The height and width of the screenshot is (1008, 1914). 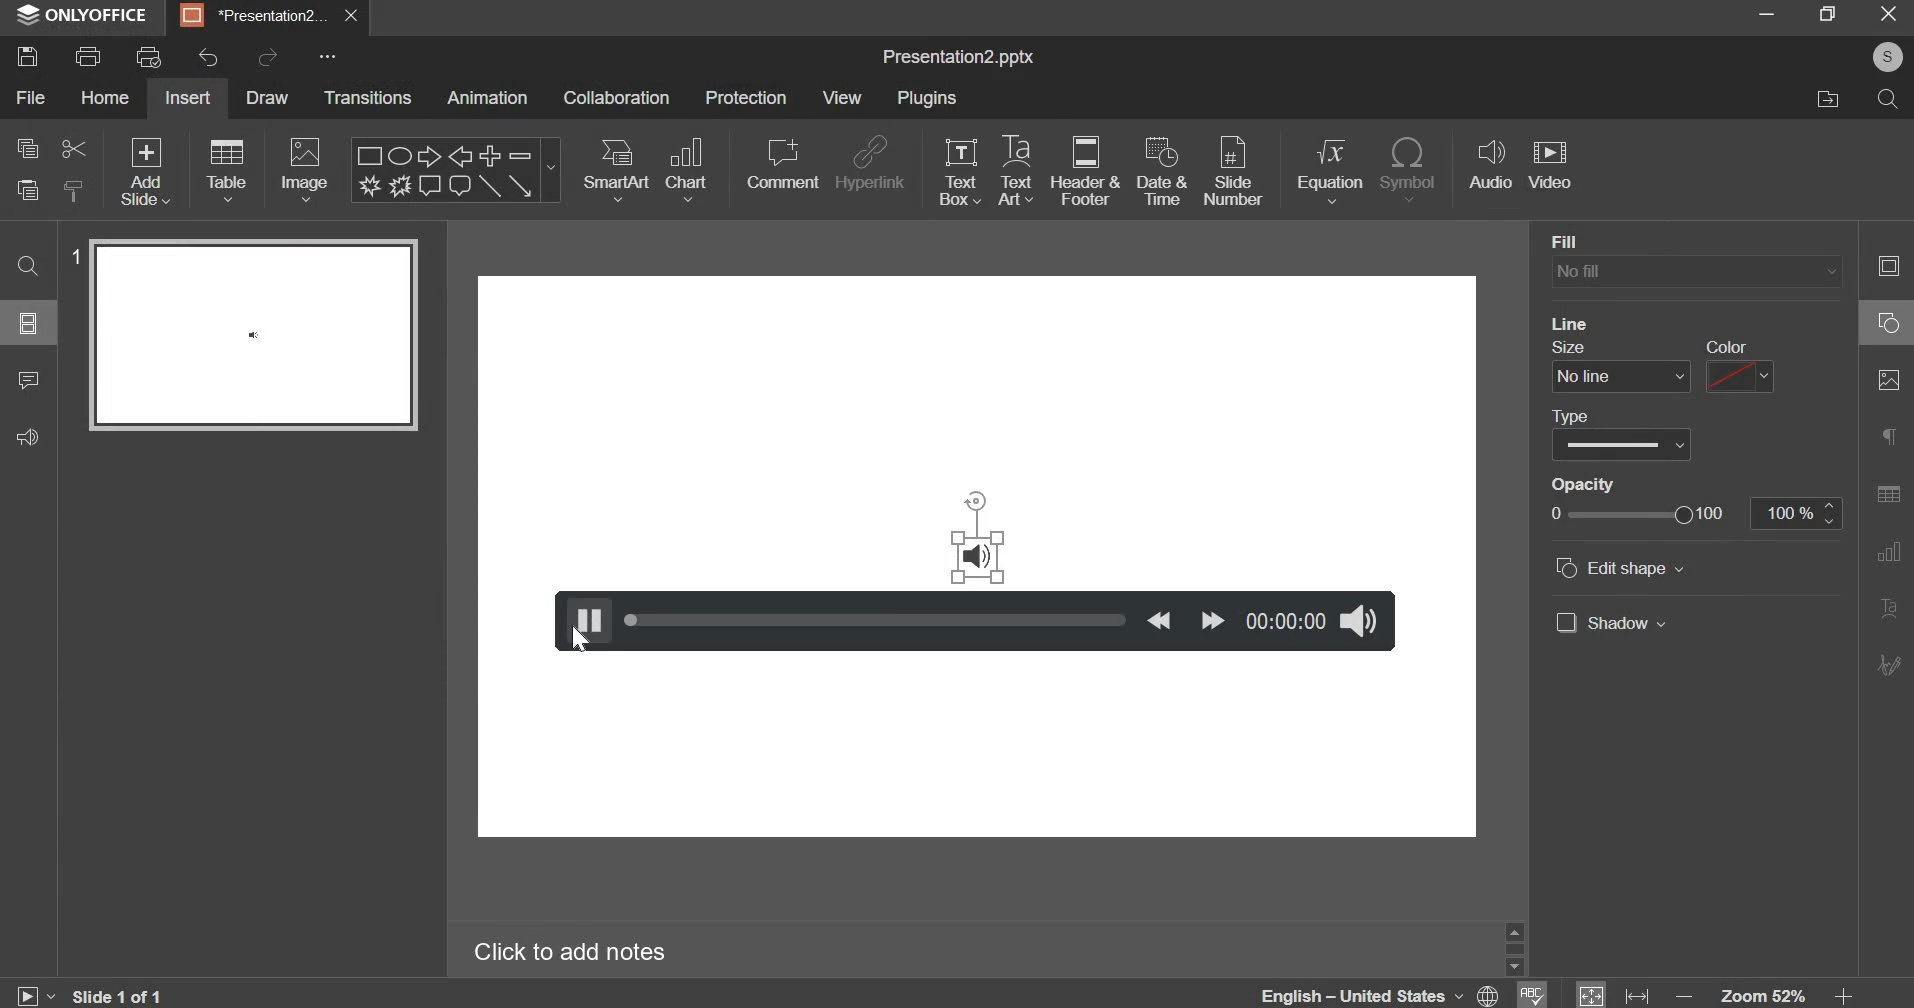 I want to click on text box, so click(x=960, y=169).